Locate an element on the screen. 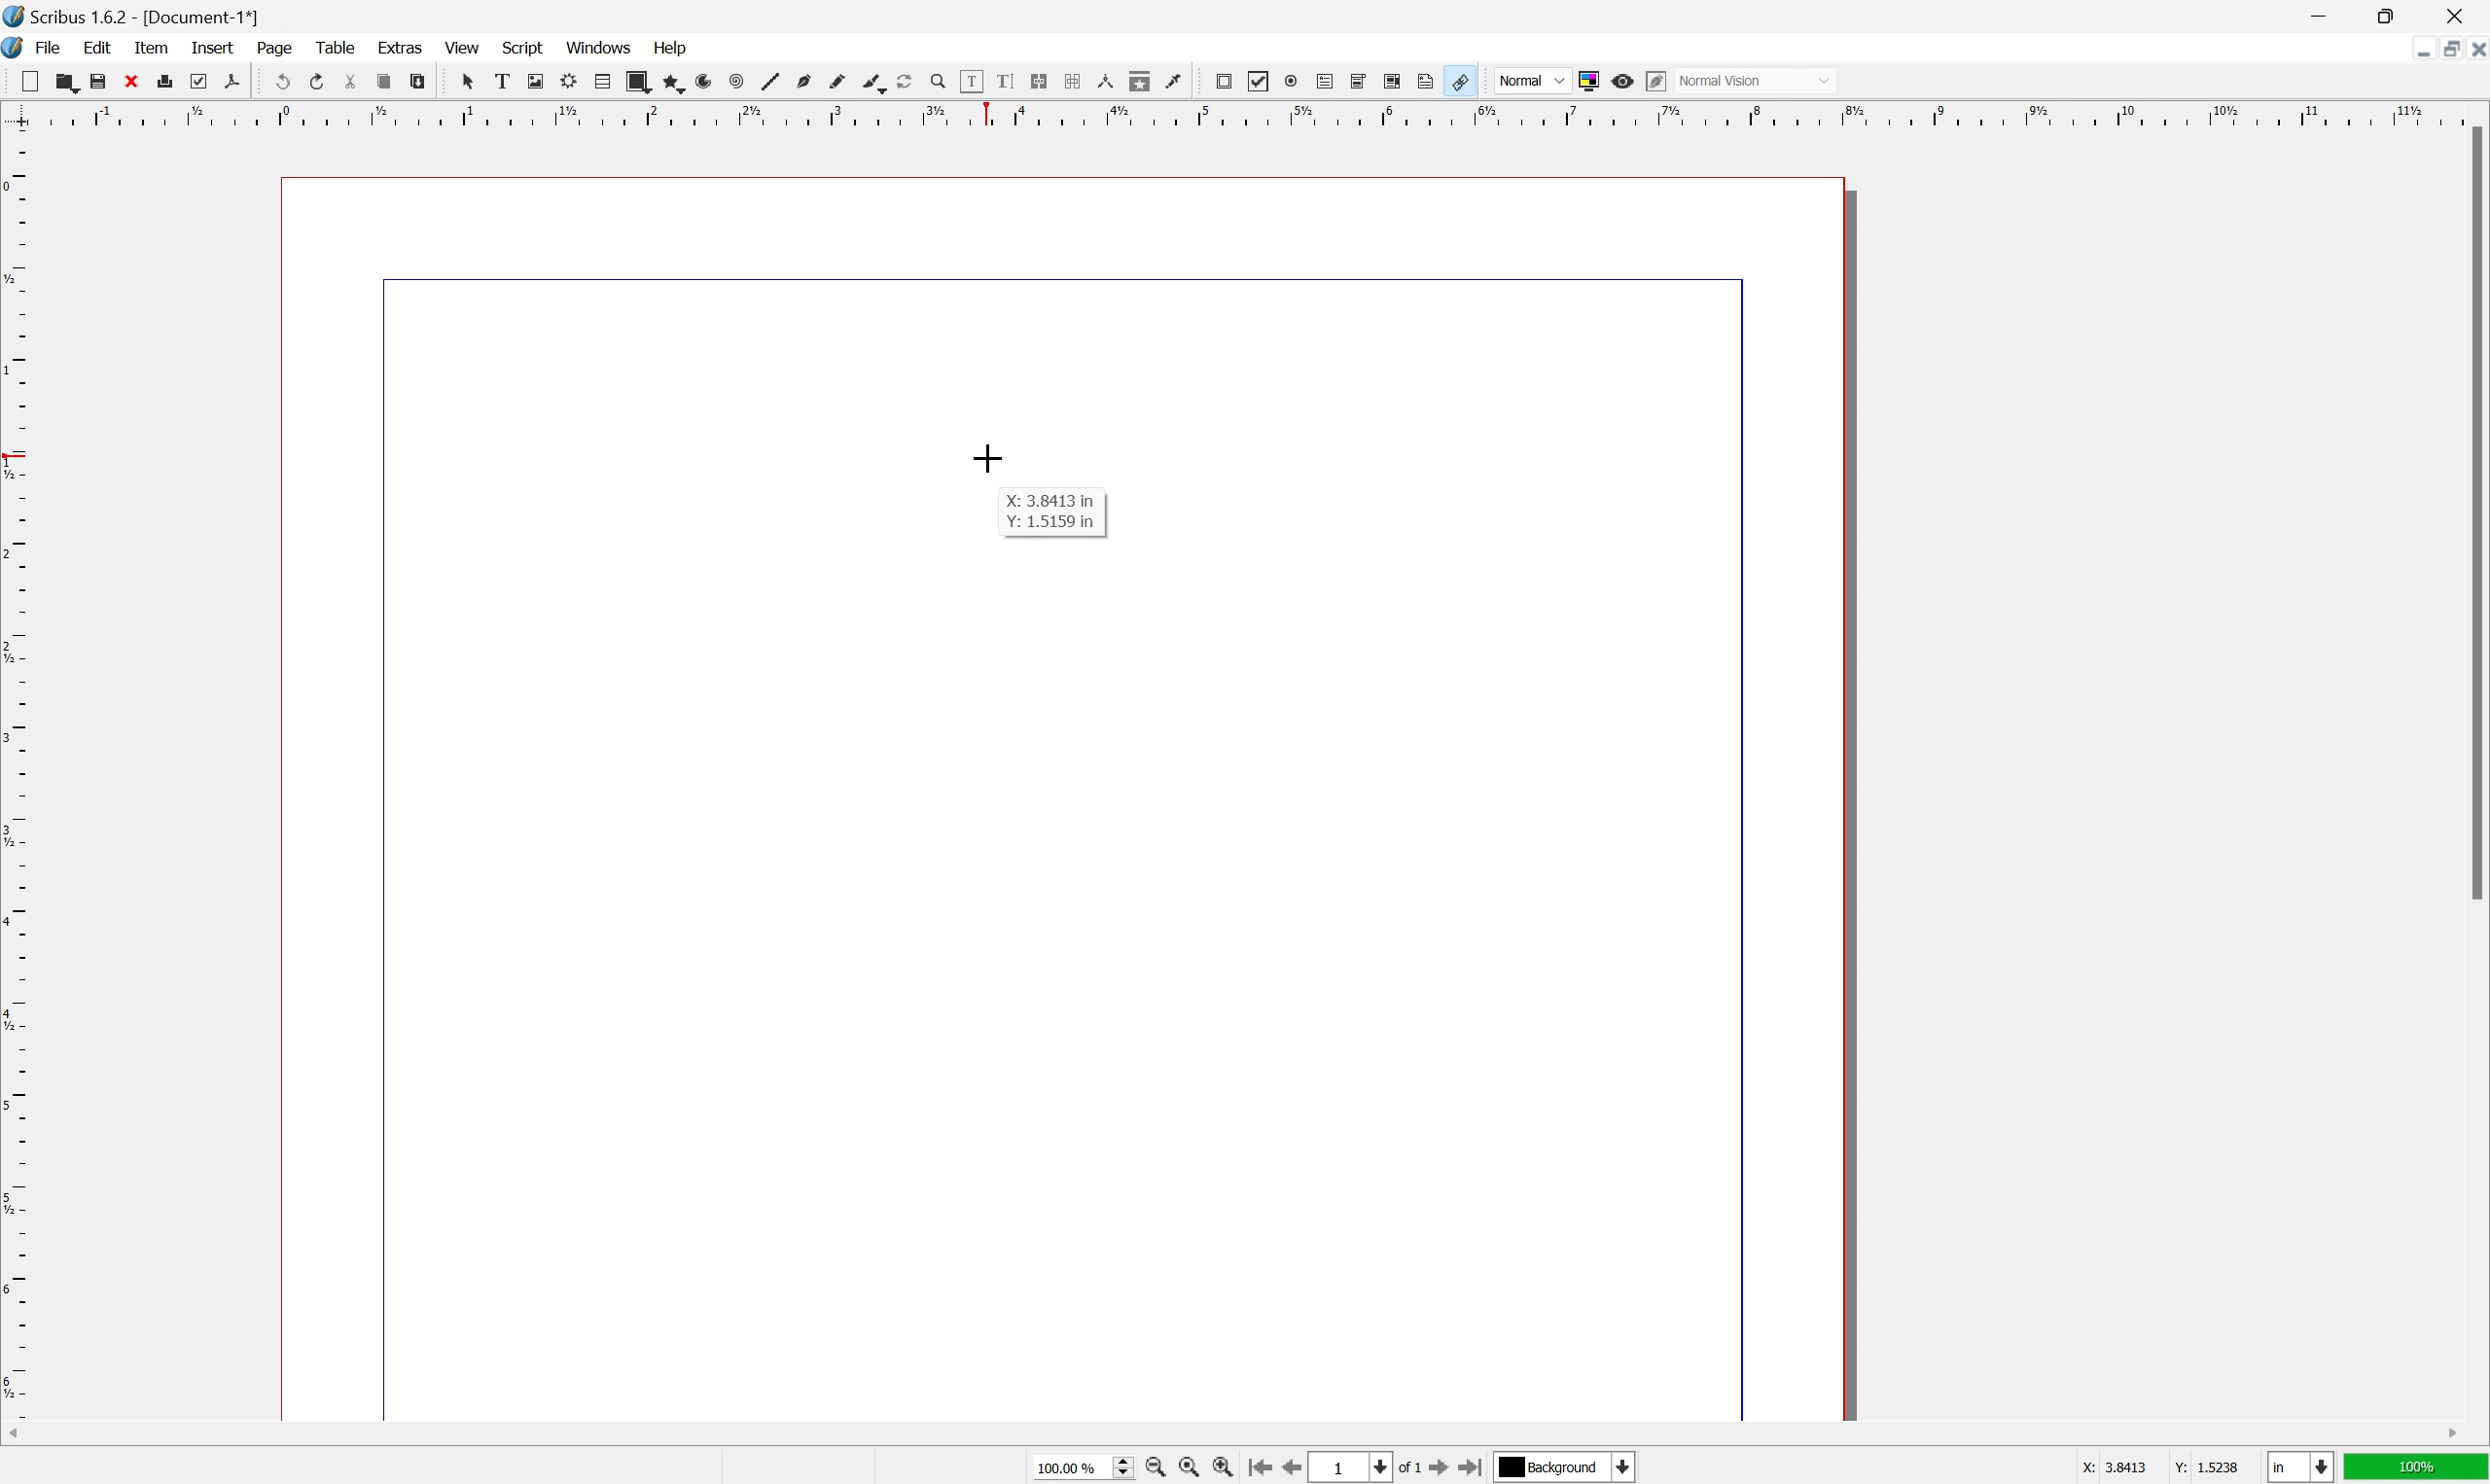  toggle color management system is located at coordinates (1589, 82).